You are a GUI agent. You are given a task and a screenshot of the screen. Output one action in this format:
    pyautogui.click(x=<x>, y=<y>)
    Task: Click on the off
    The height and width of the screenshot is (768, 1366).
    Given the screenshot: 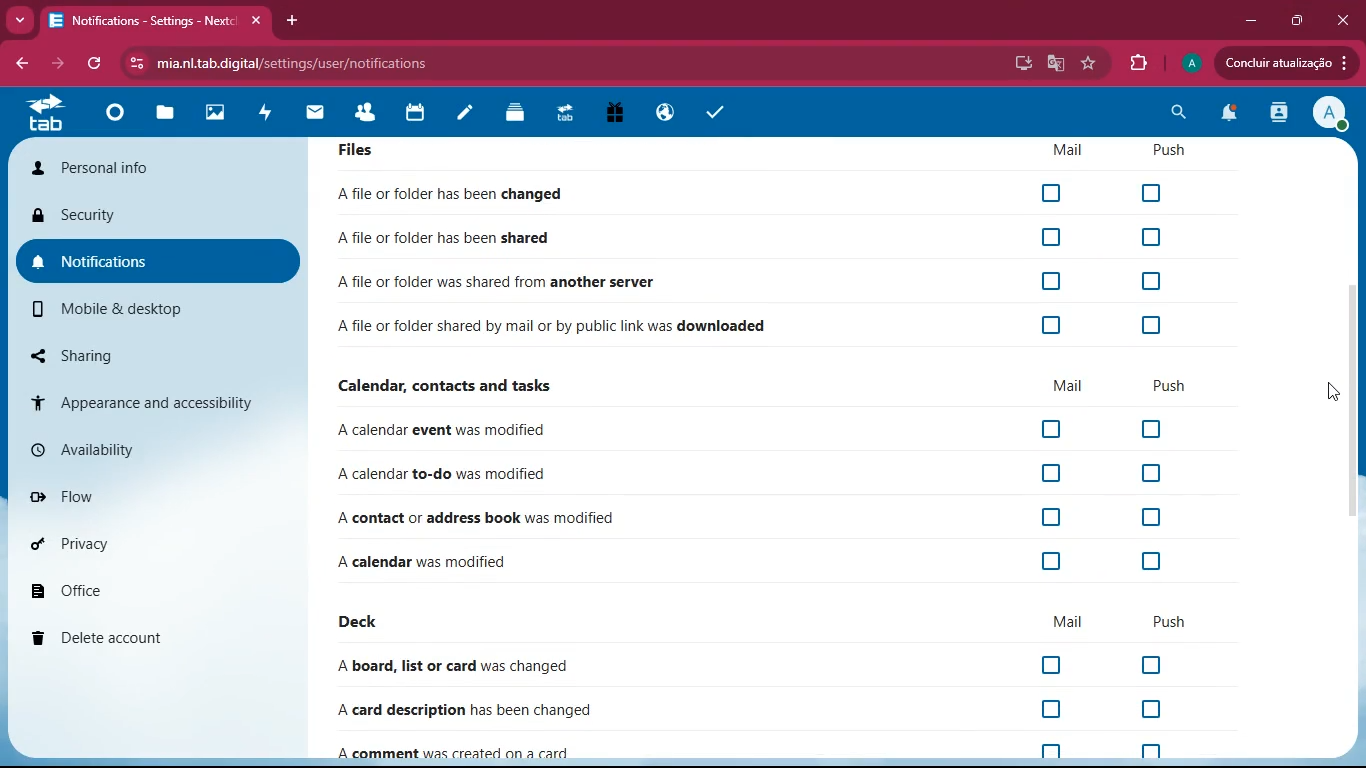 What is the action you would take?
    pyautogui.click(x=1147, y=431)
    